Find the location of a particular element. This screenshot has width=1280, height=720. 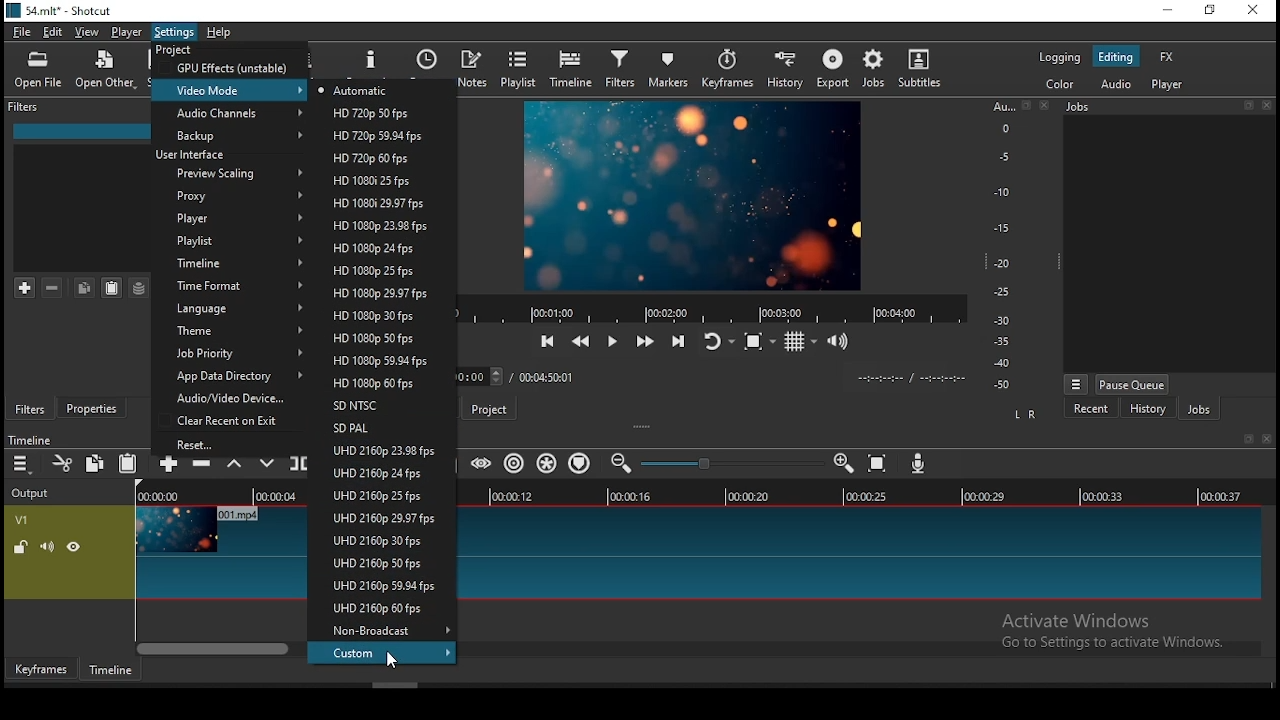

Active Windows is located at coordinates (1084, 620).